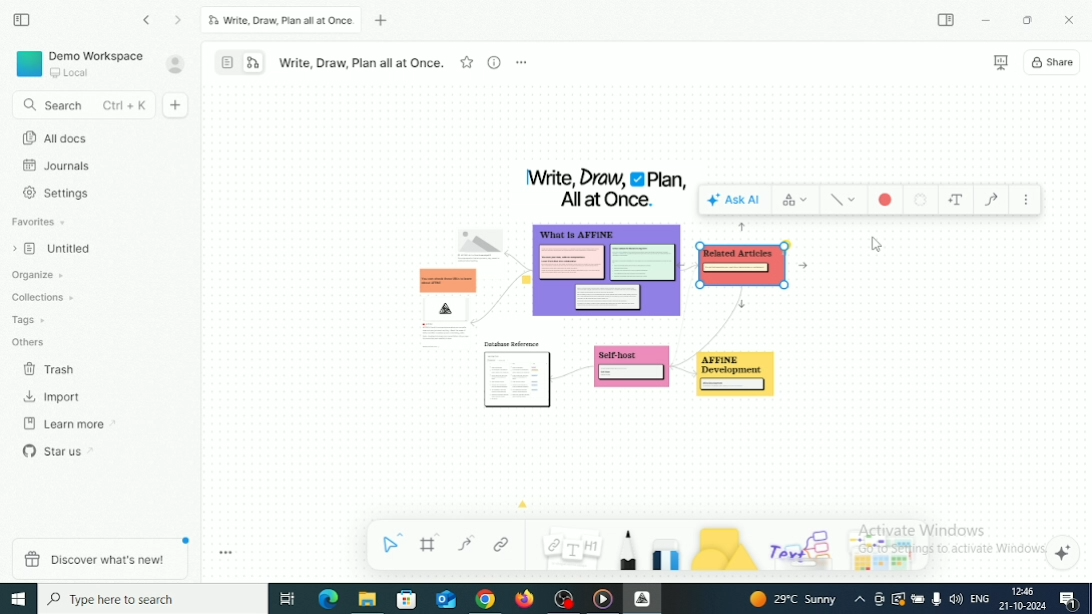 Image resolution: width=1092 pixels, height=614 pixels. Describe the element at coordinates (860, 600) in the screenshot. I see `Show hidden icons` at that location.